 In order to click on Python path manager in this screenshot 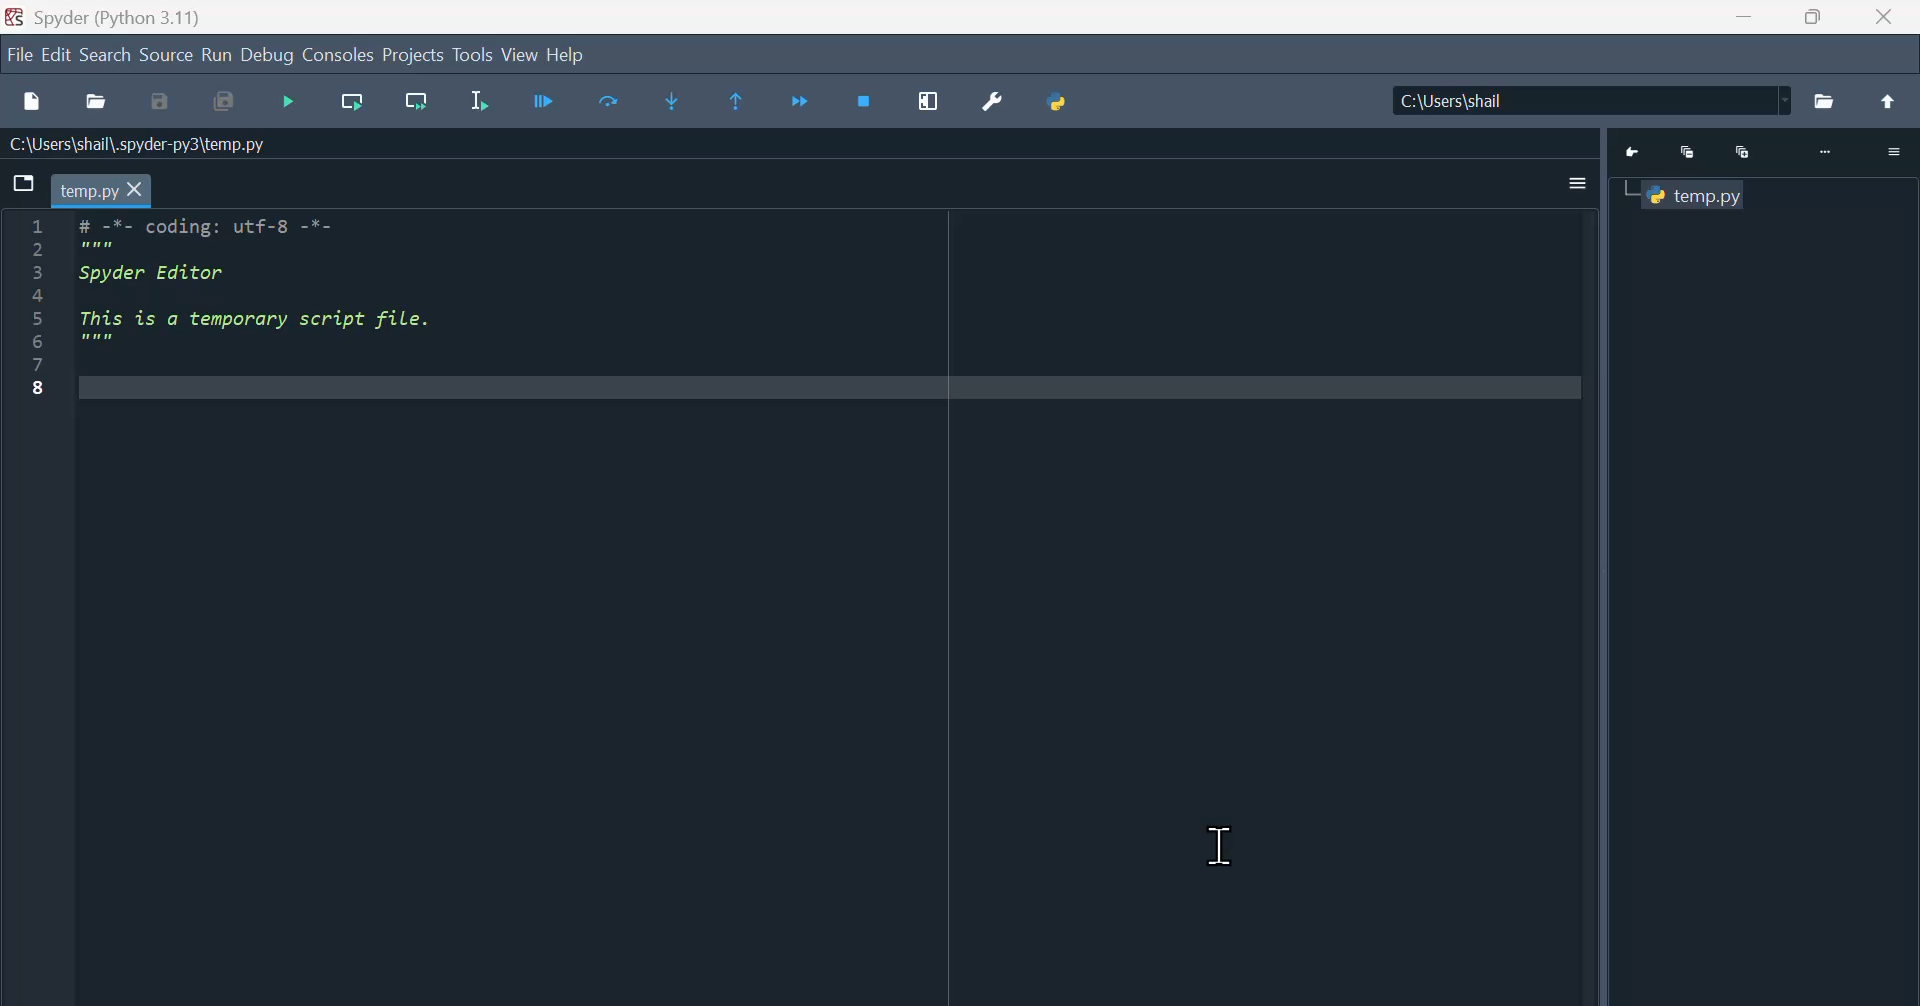, I will do `click(1060, 102)`.